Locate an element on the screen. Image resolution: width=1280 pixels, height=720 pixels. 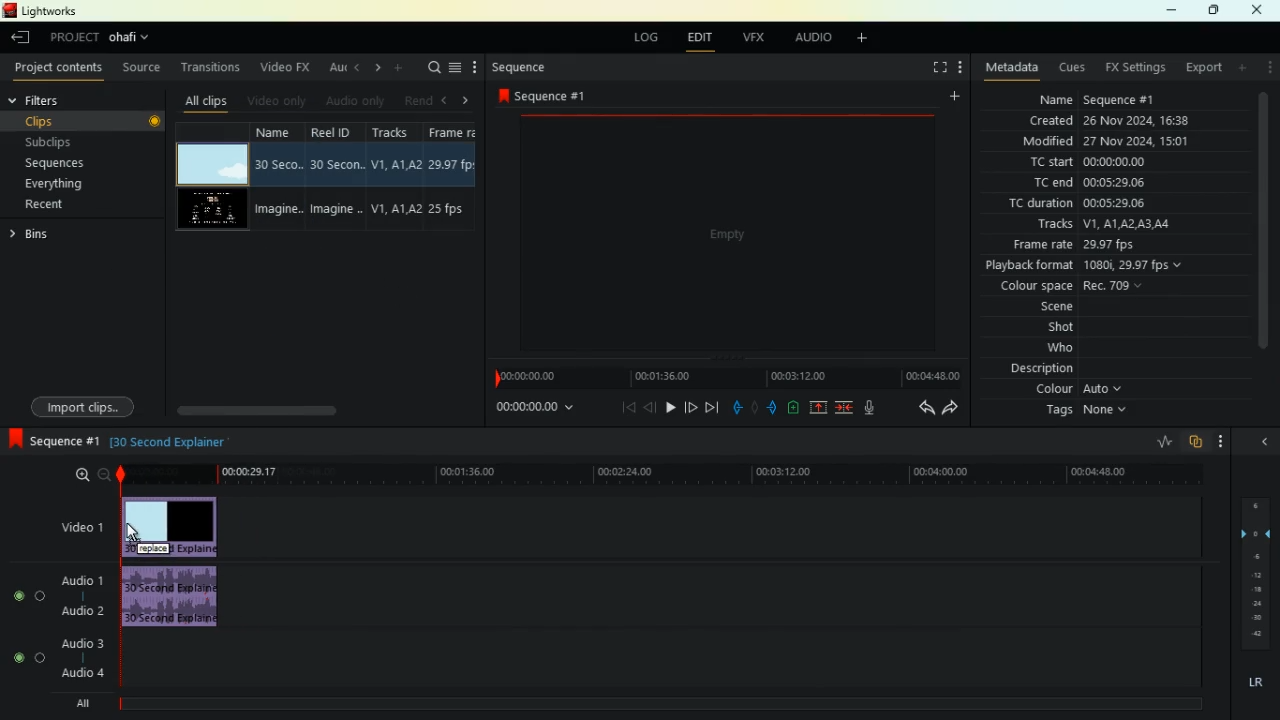
layers is located at coordinates (1254, 571).